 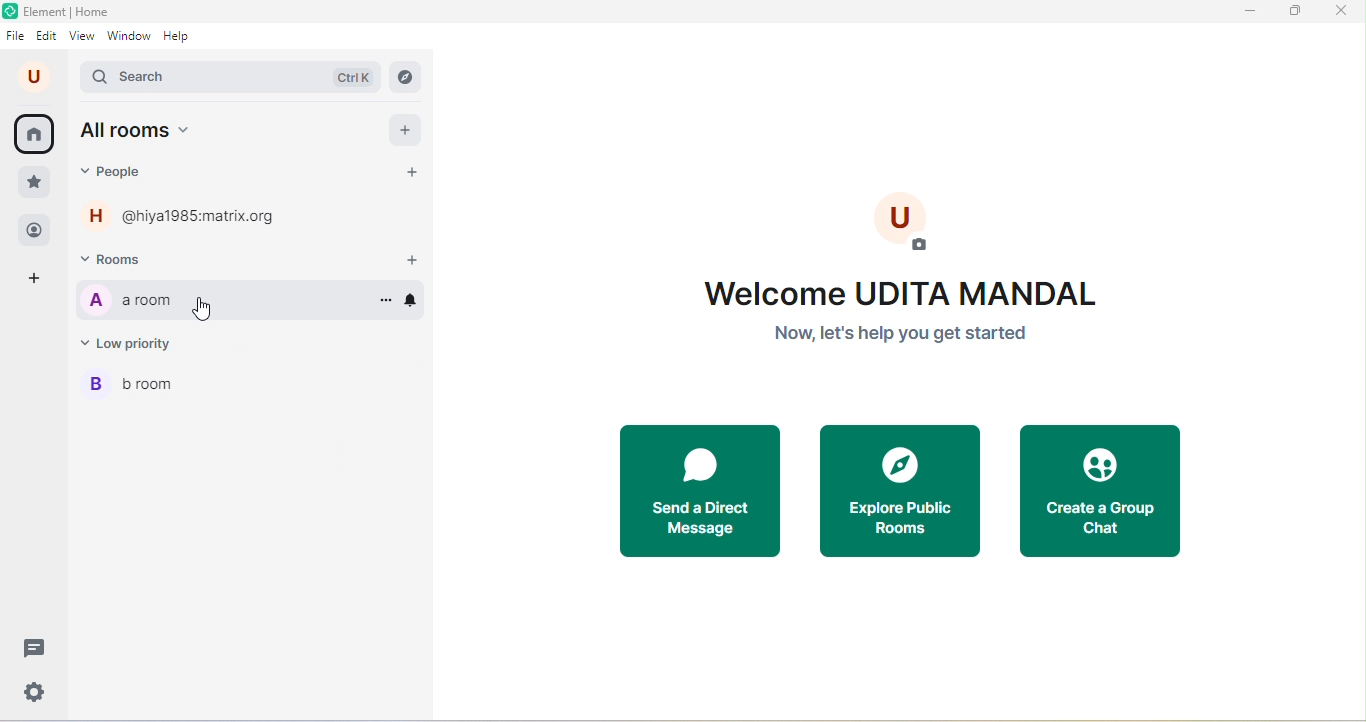 I want to click on start a chat, so click(x=413, y=173).